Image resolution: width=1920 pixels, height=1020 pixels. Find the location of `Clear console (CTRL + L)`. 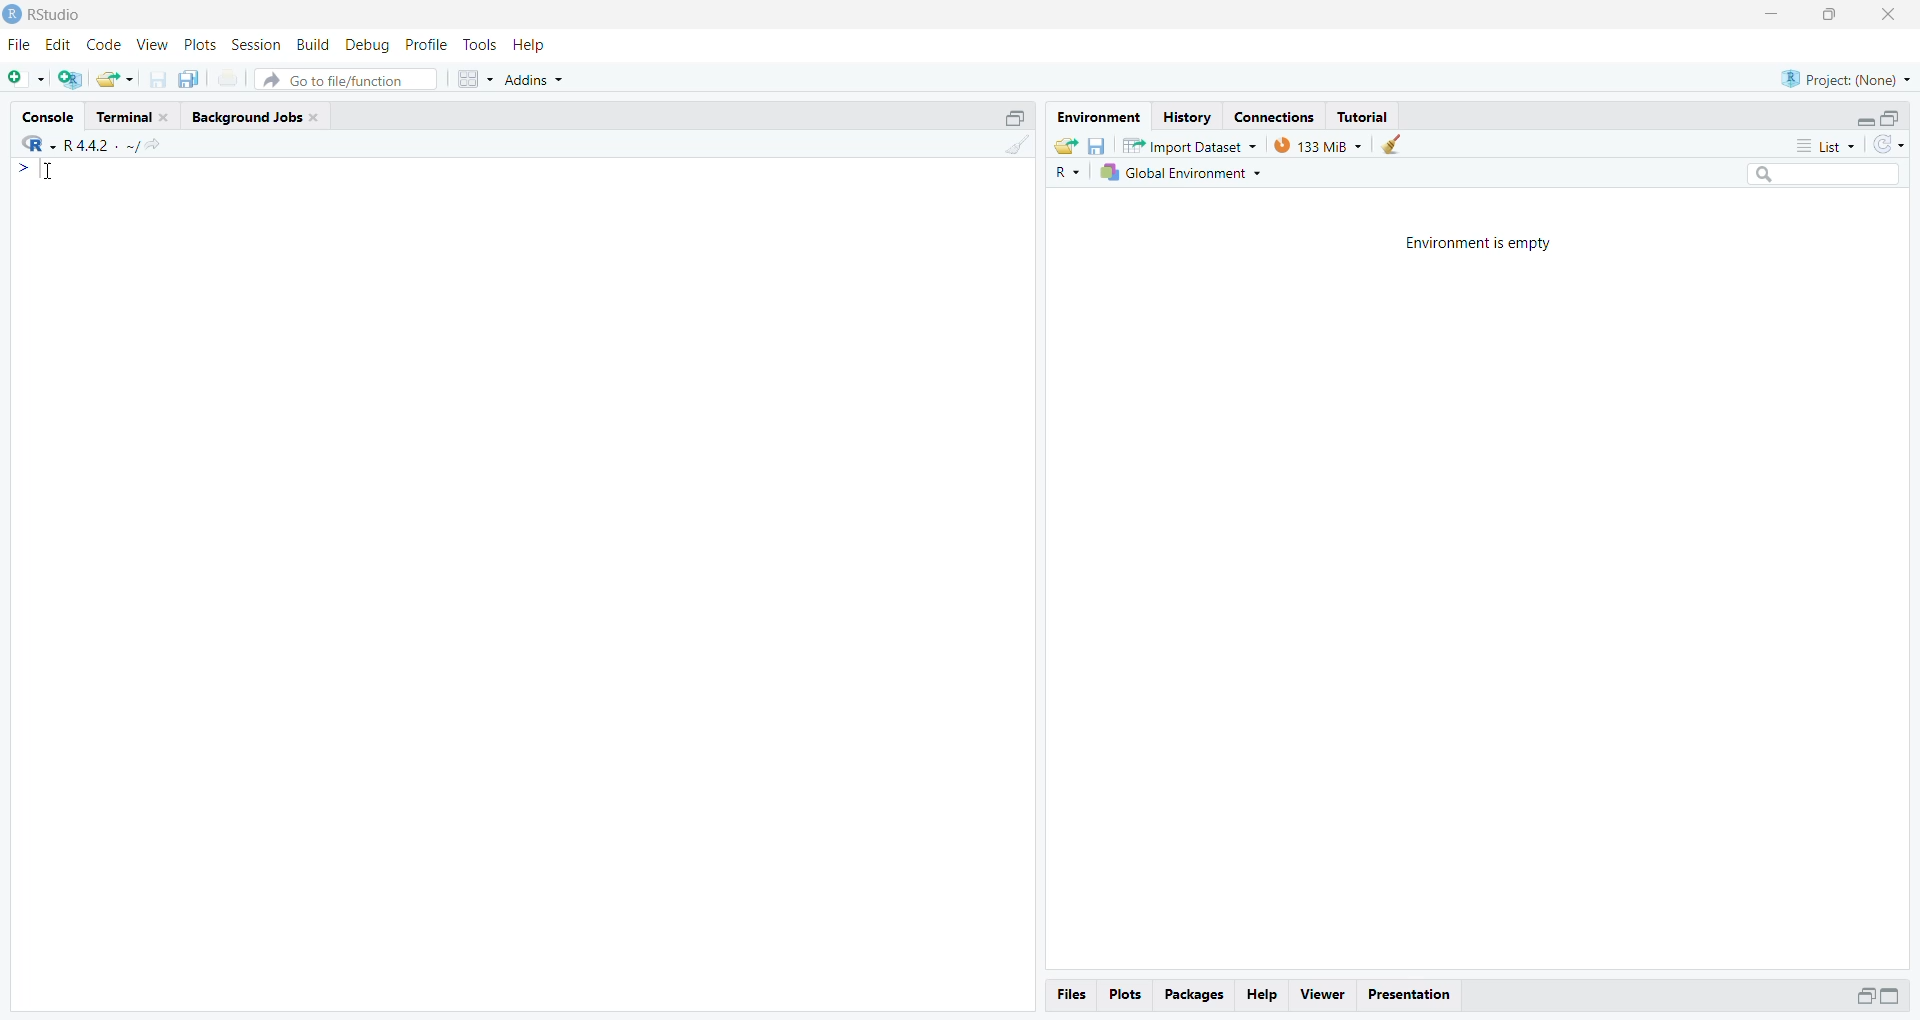

Clear console (CTRL + L) is located at coordinates (1019, 148).